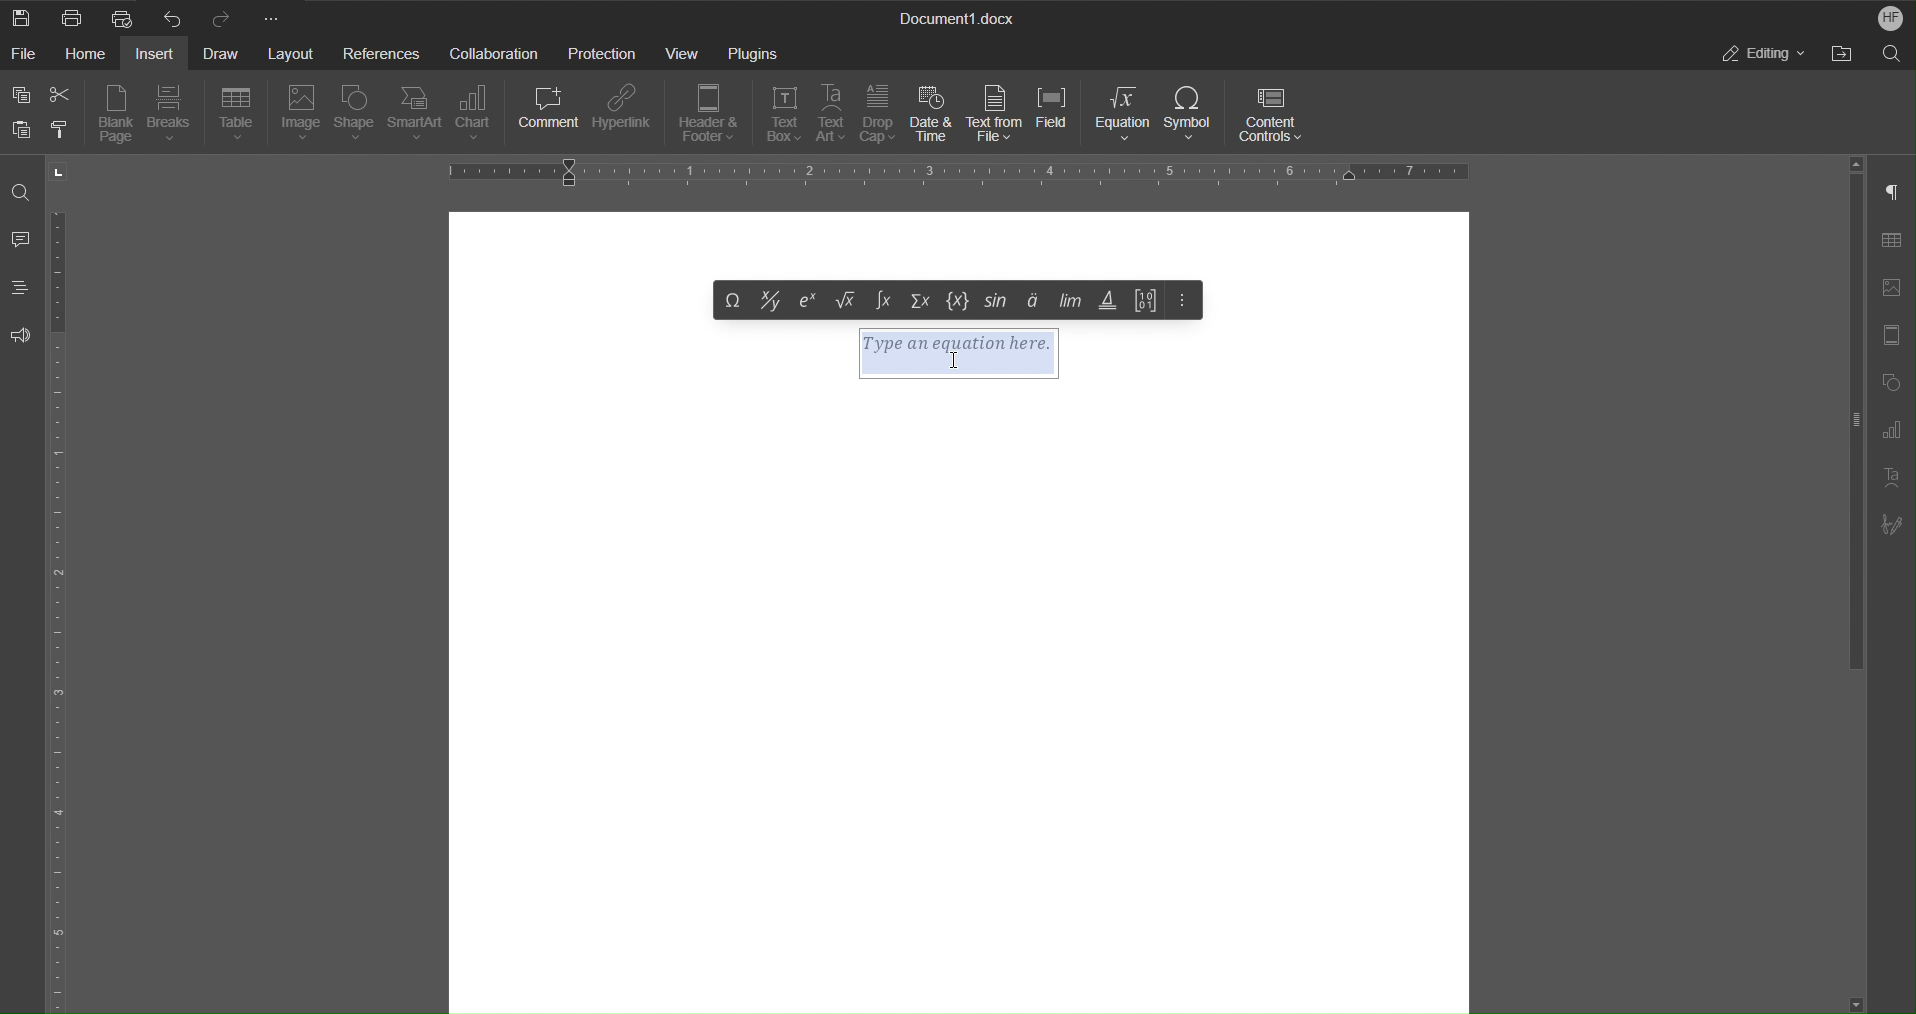 The width and height of the screenshot is (1916, 1014). What do you see at coordinates (1122, 112) in the screenshot?
I see `Equation` at bounding box center [1122, 112].